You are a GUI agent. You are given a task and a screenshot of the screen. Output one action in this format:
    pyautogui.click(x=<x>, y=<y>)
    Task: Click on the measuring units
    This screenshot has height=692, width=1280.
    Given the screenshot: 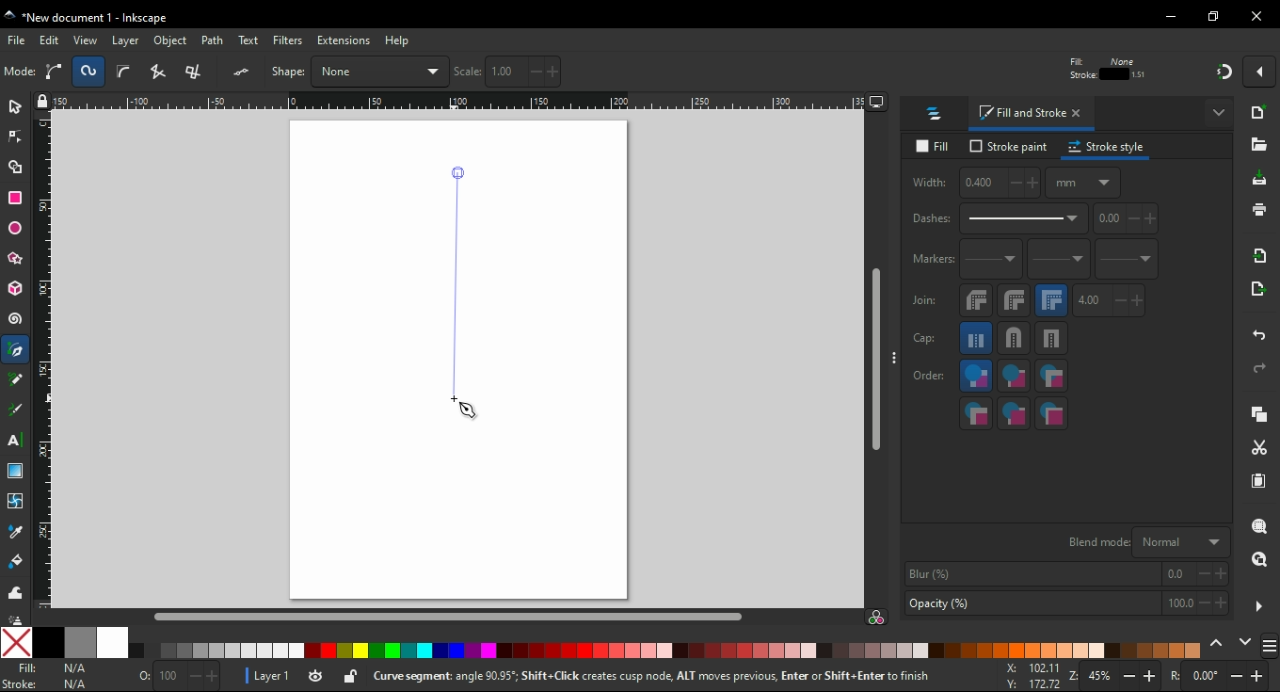 What is the action you would take?
    pyautogui.click(x=1083, y=182)
    